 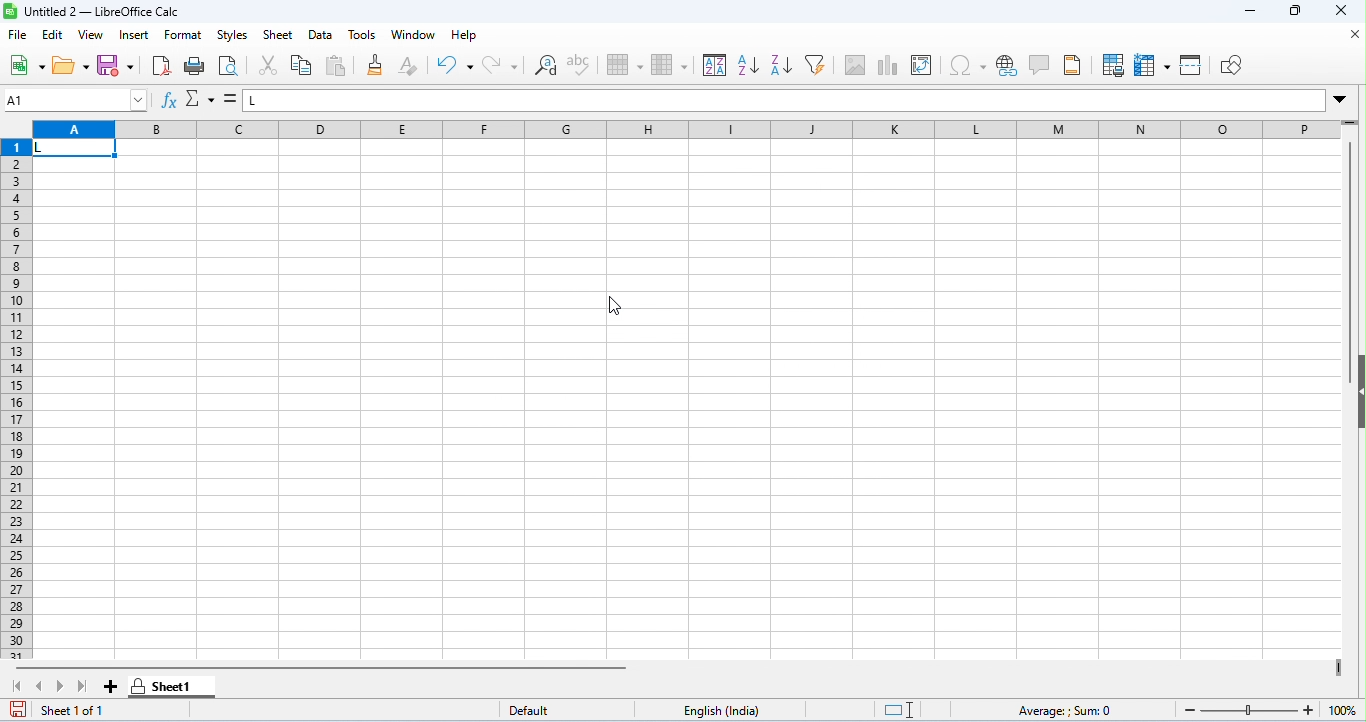 What do you see at coordinates (465, 37) in the screenshot?
I see `help` at bounding box center [465, 37].